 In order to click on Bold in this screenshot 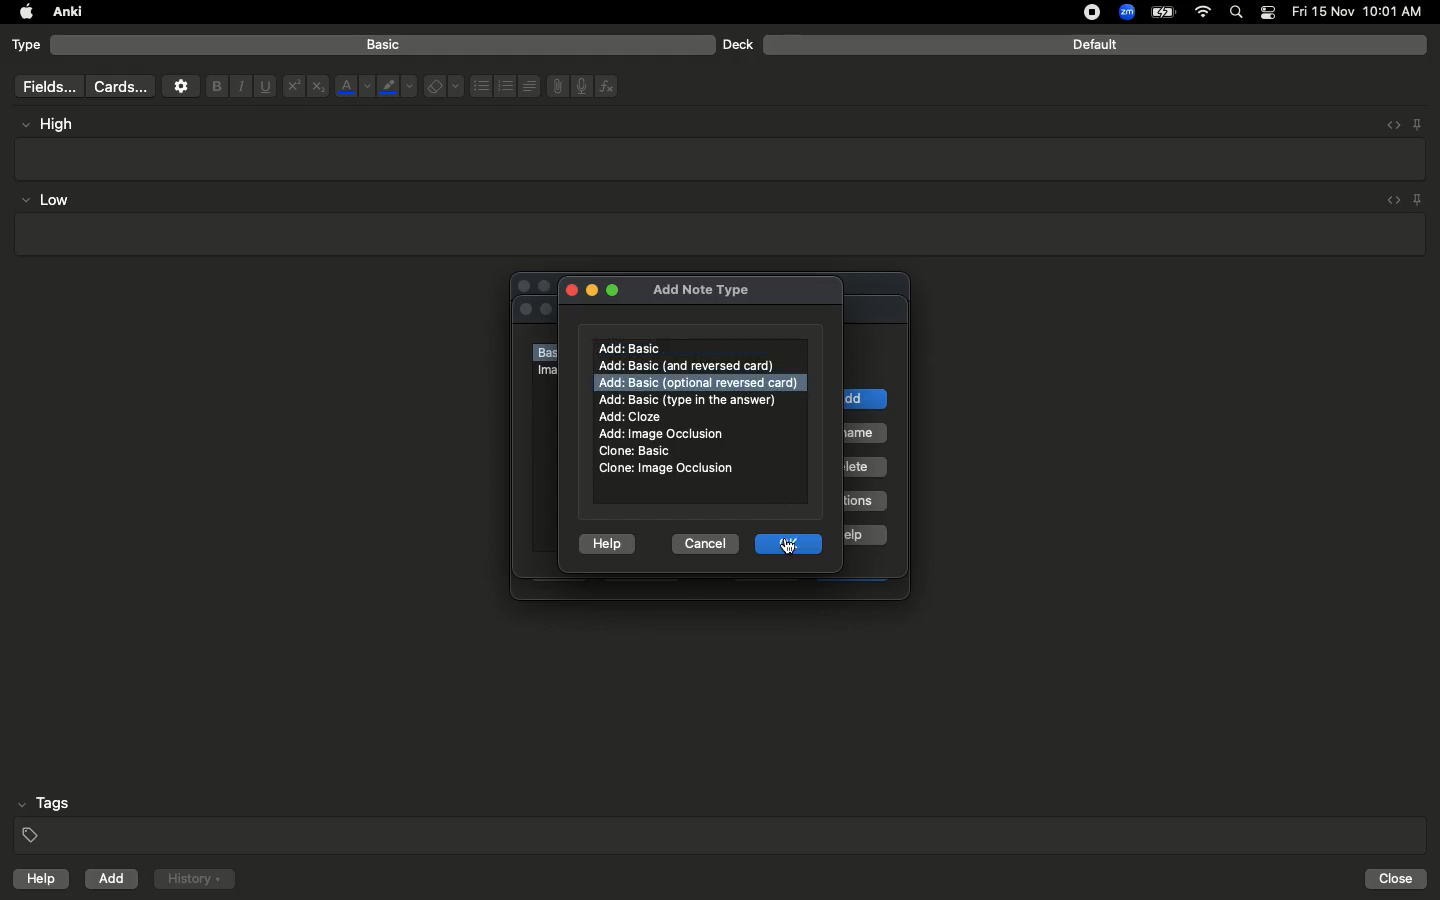, I will do `click(215, 85)`.